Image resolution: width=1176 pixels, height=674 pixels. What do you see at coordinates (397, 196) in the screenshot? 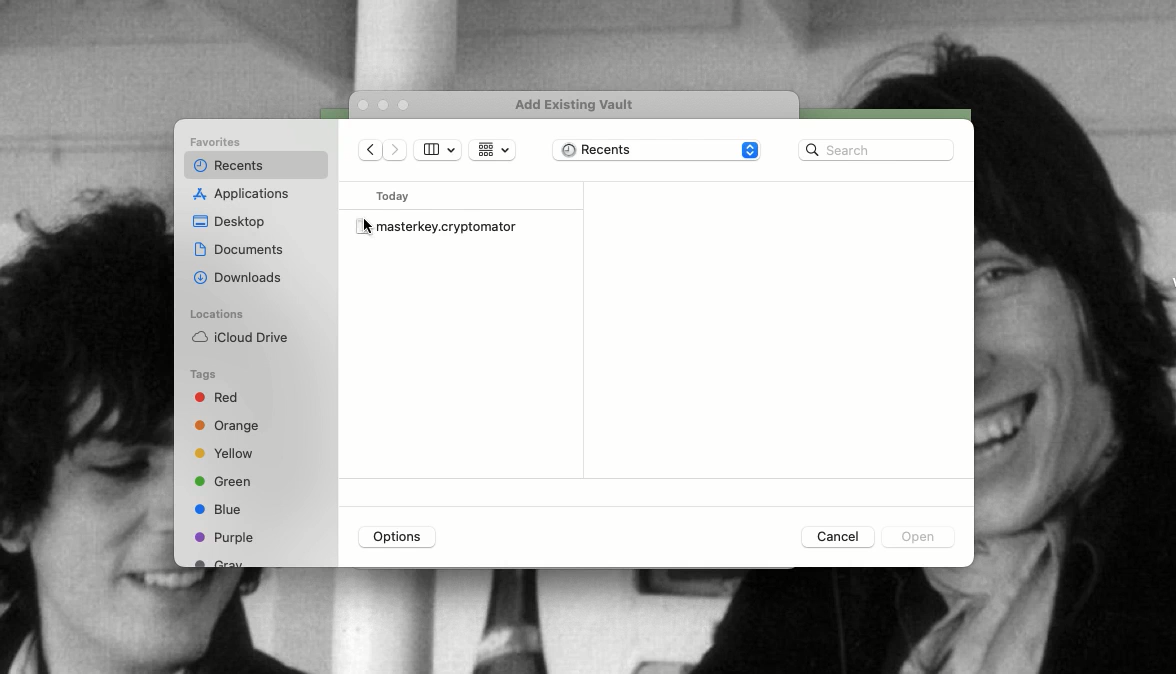
I see `Today` at bounding box center [397, 196].